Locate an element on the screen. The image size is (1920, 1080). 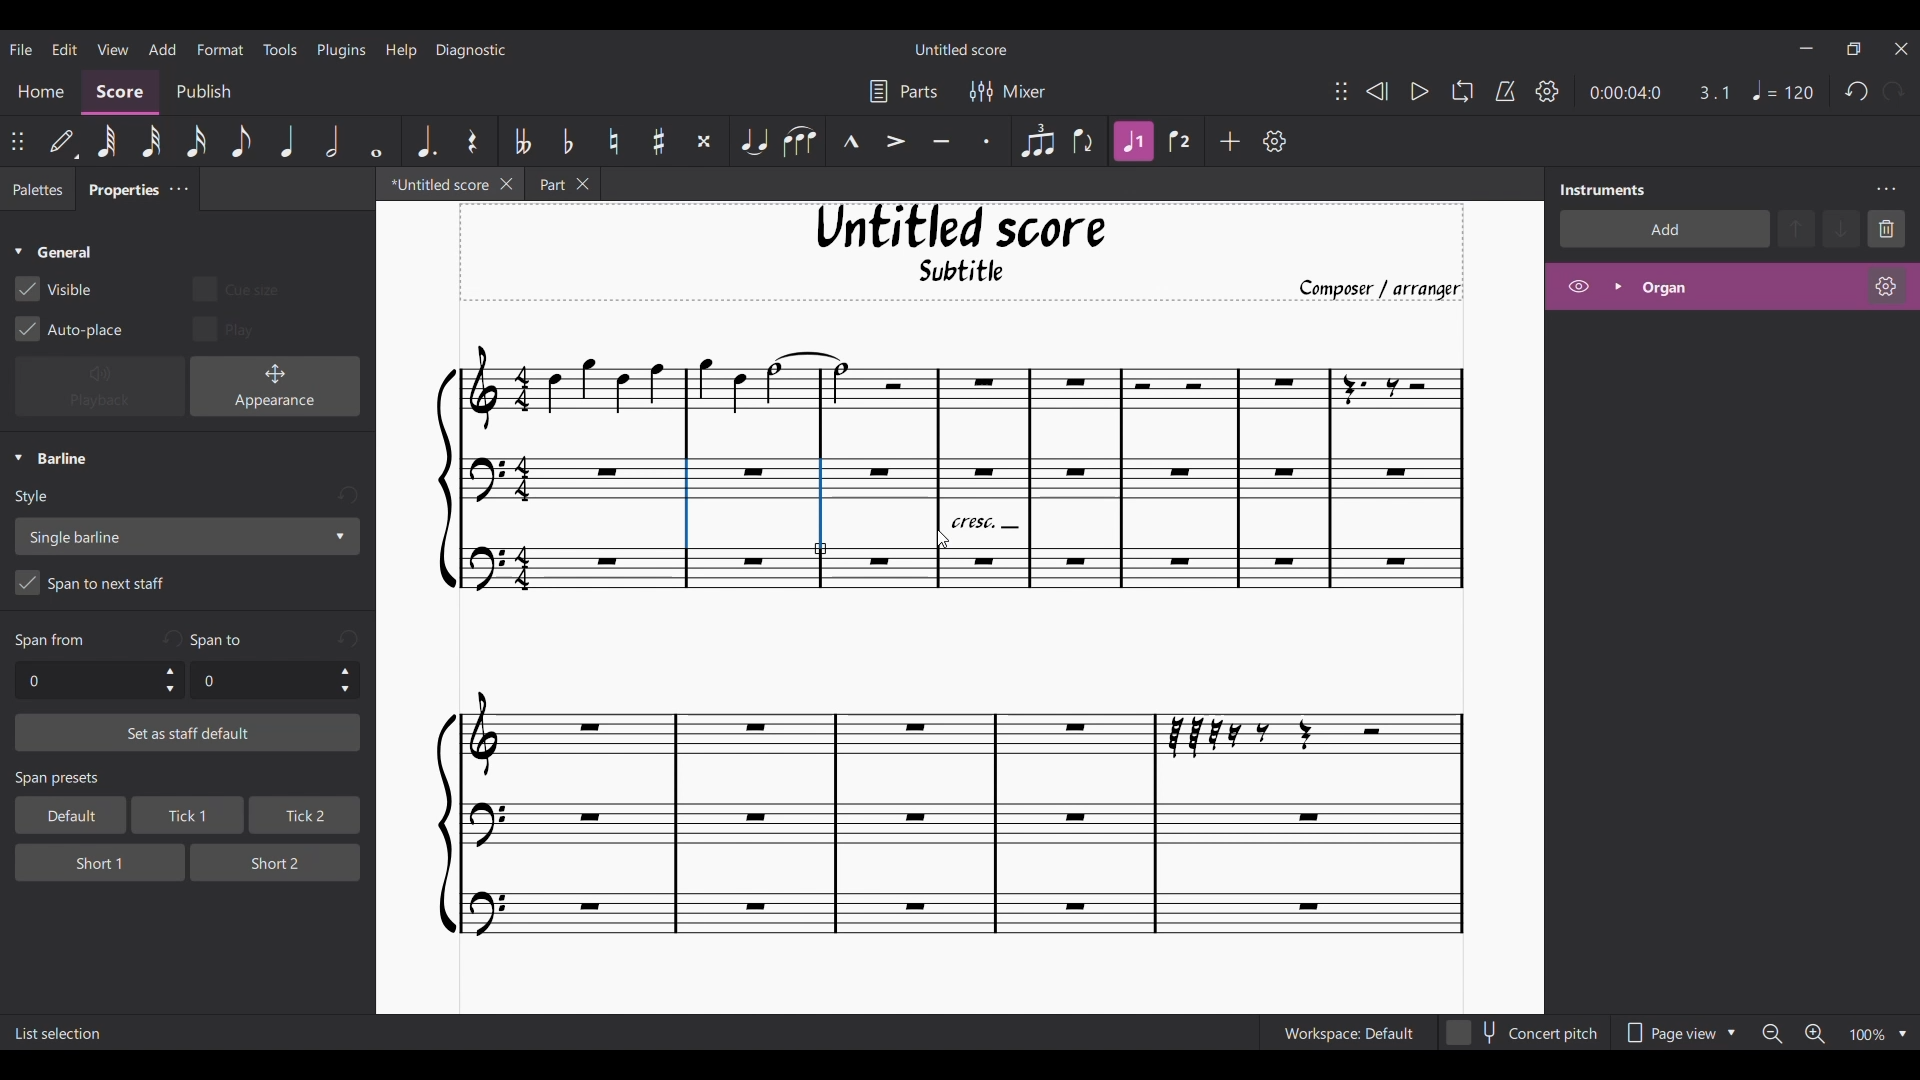
Tenuto is located at coordinates (941, 142).